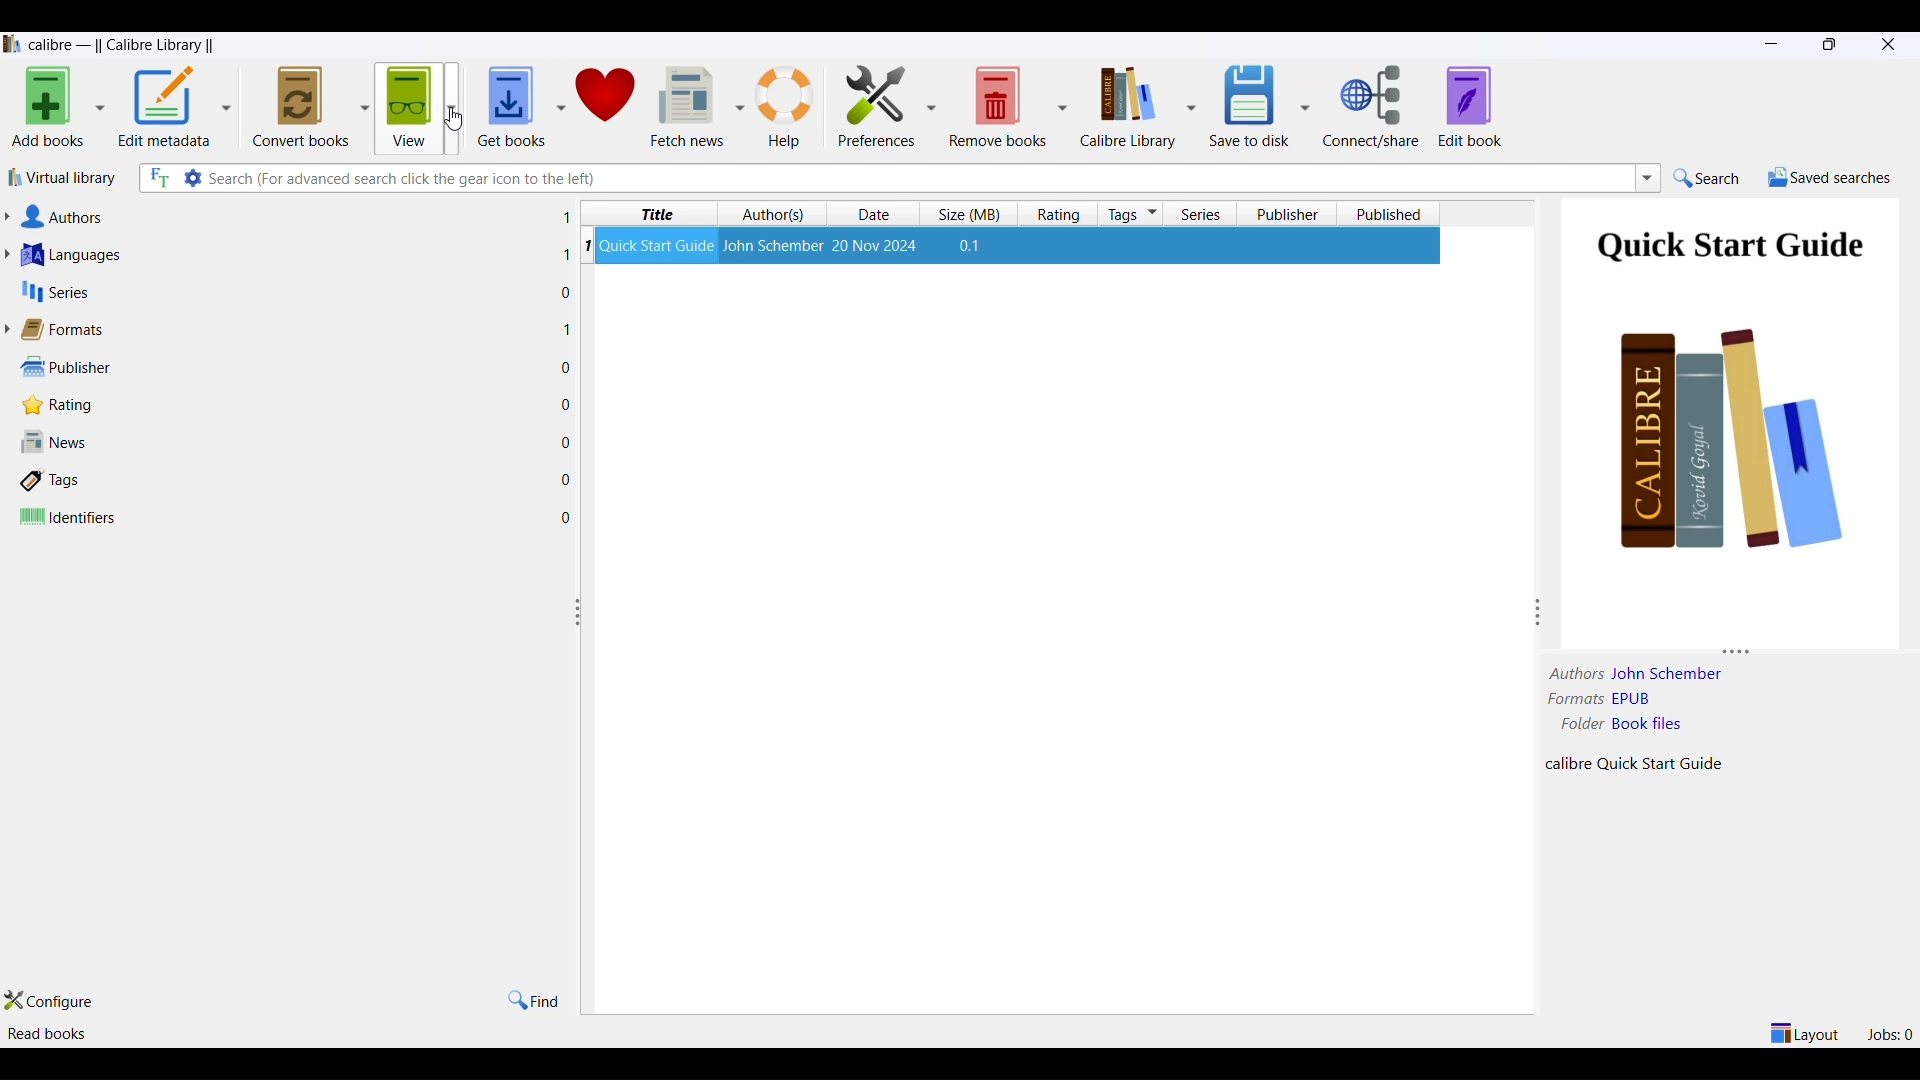 The height and width of the screenshot is (1080, 1920). I want to click on saved searches, so click(1831, 178).